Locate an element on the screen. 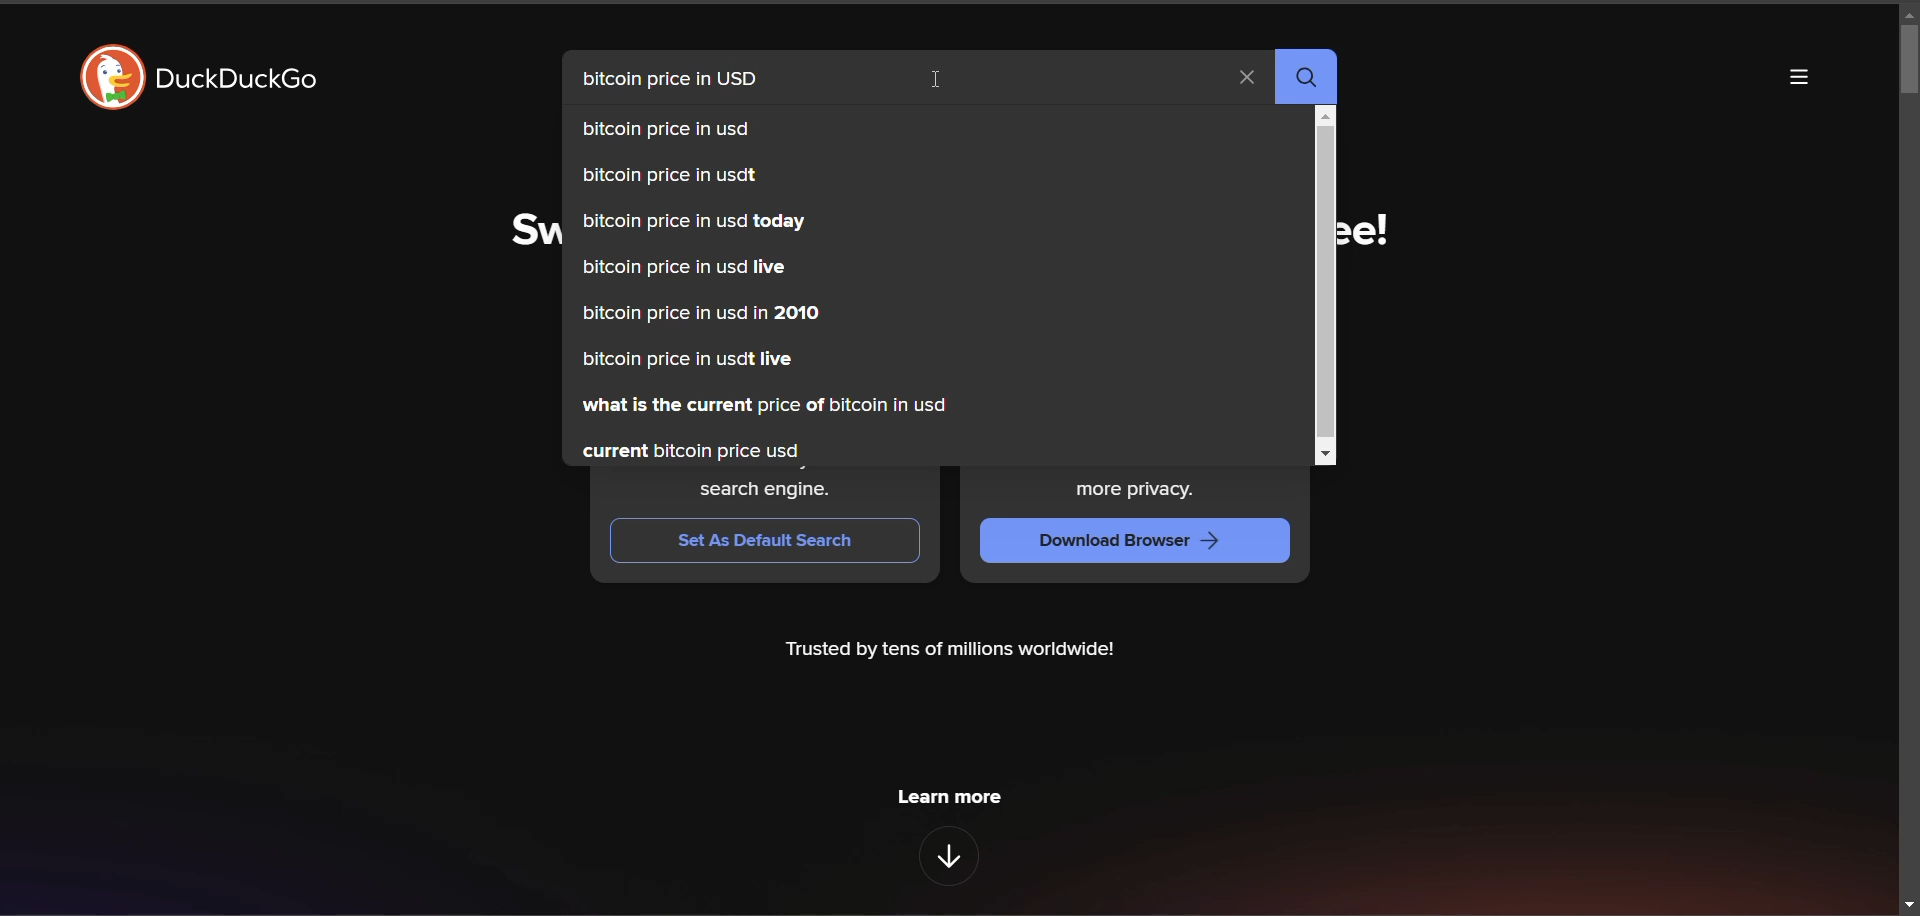  autosuggestions is located at coordinates (929, 291).